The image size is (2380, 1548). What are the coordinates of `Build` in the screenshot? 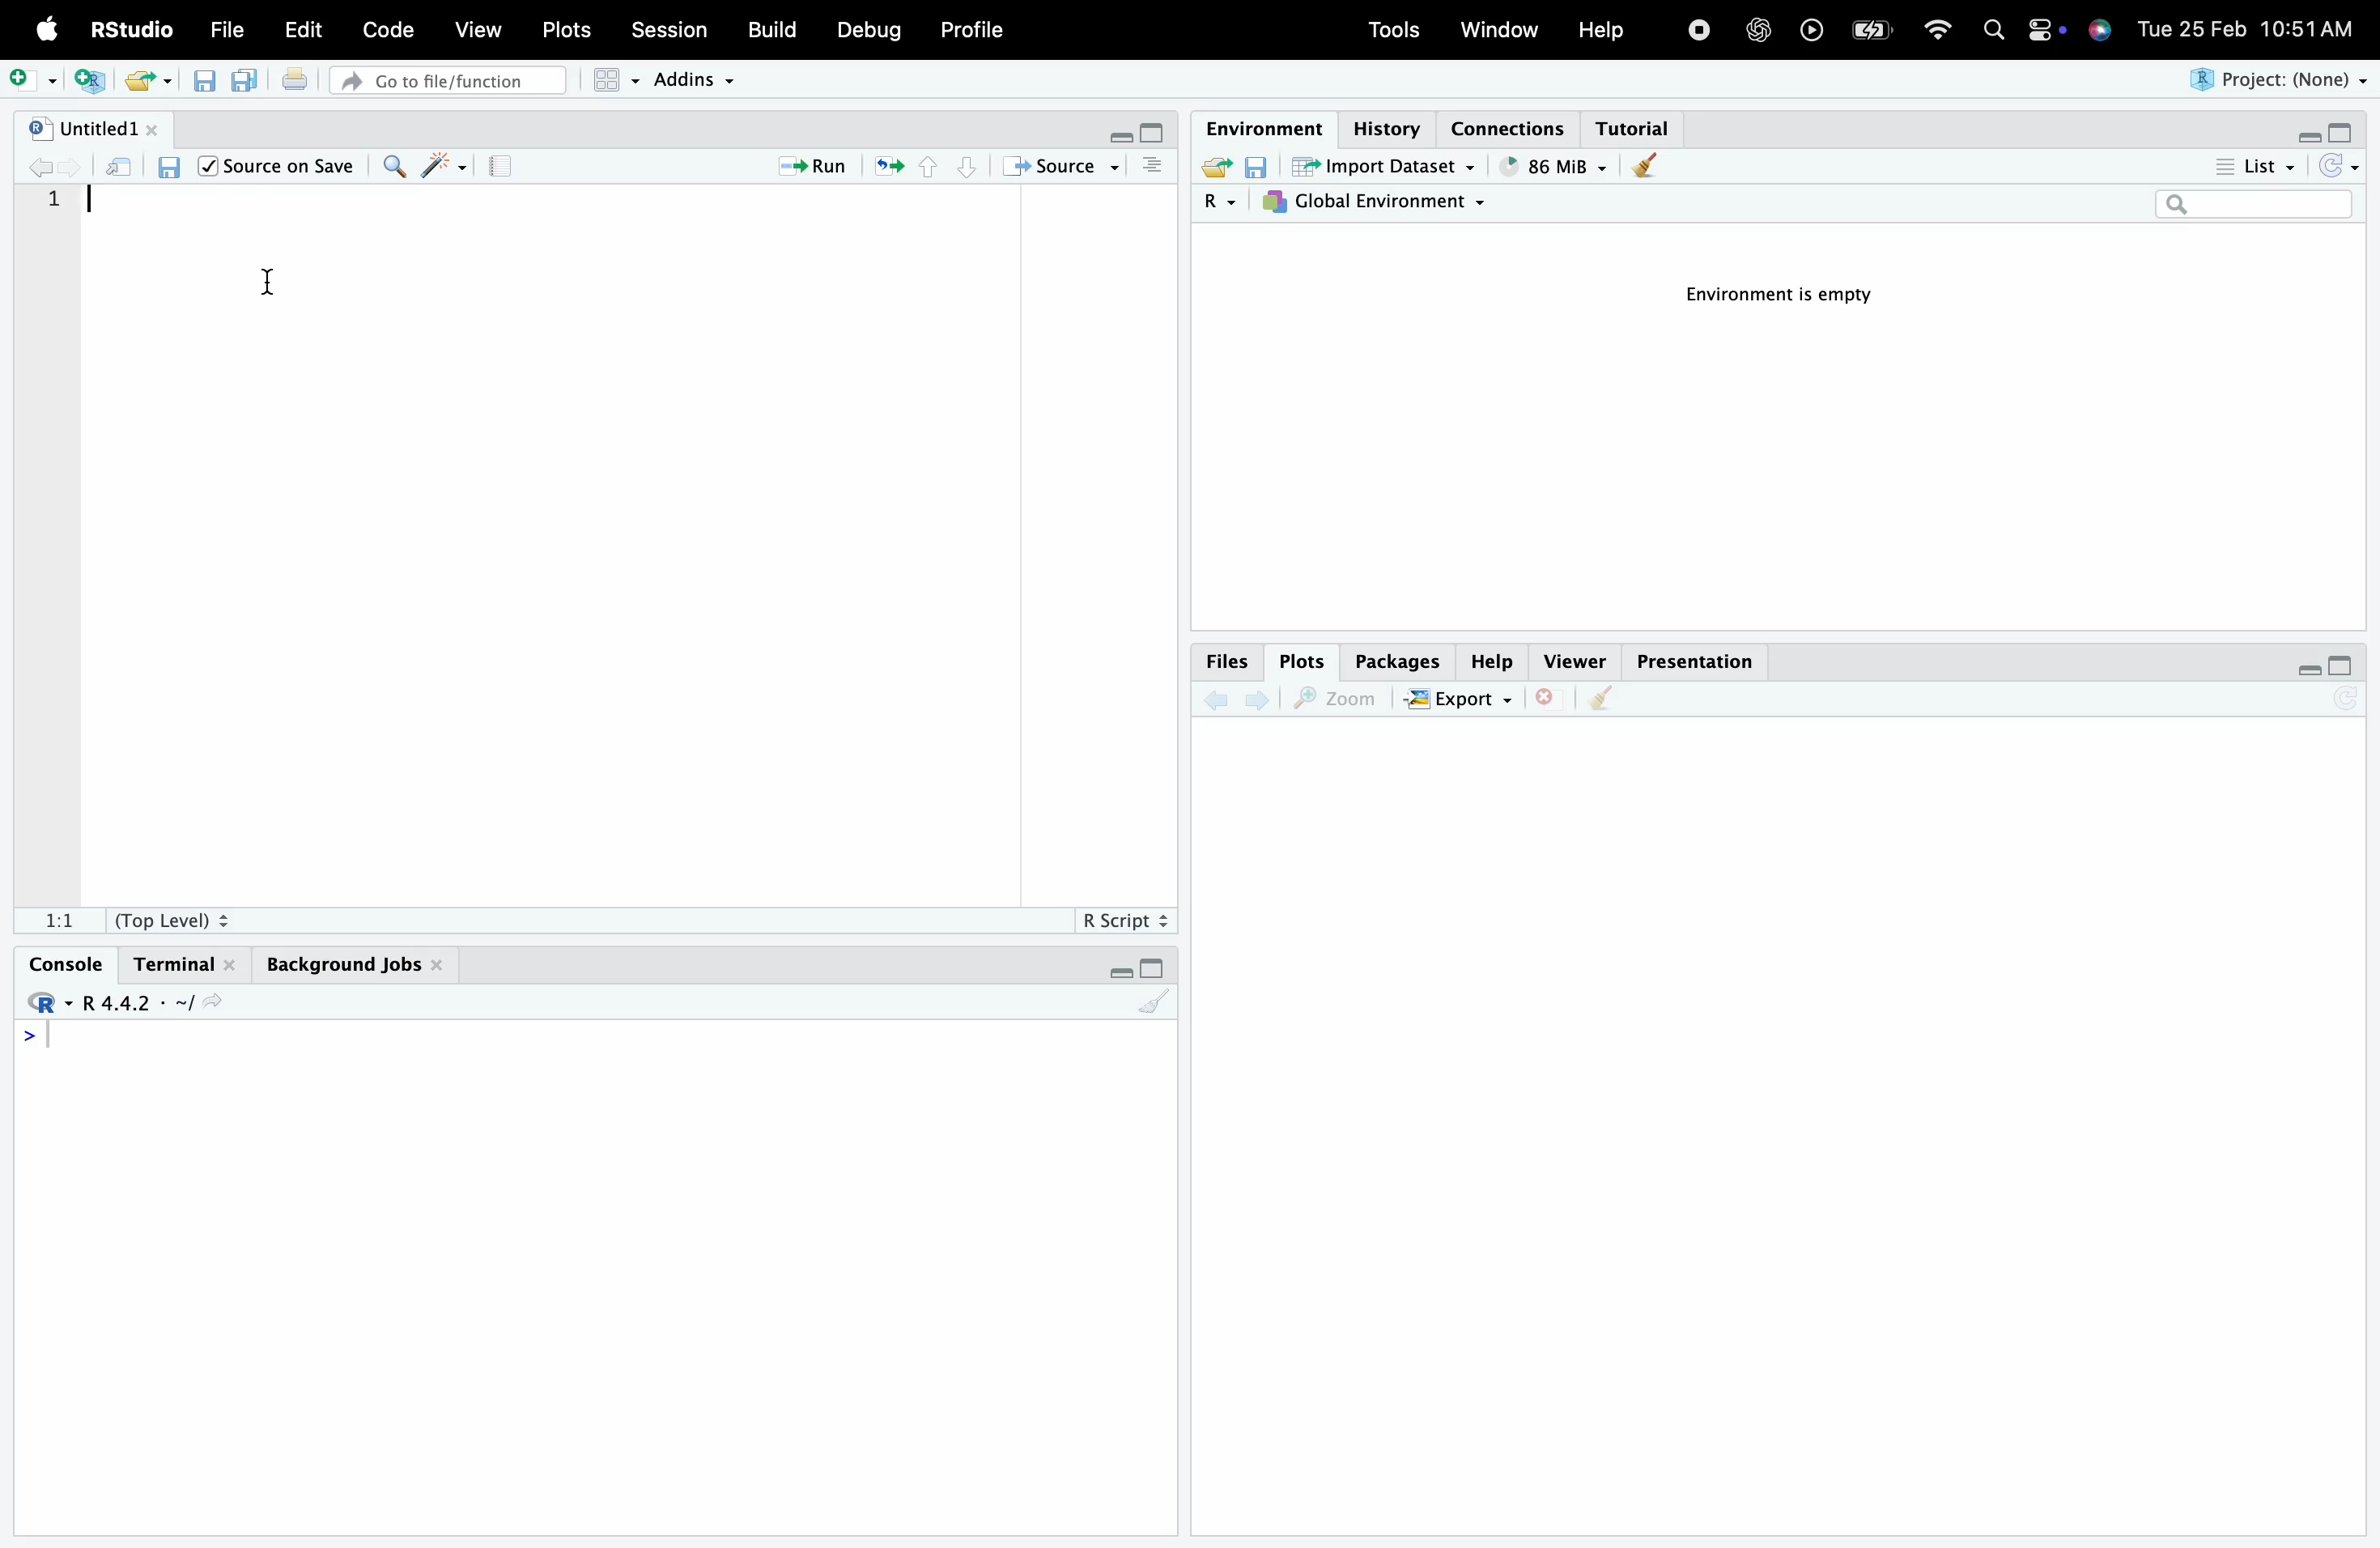 It's located at (778, 27).